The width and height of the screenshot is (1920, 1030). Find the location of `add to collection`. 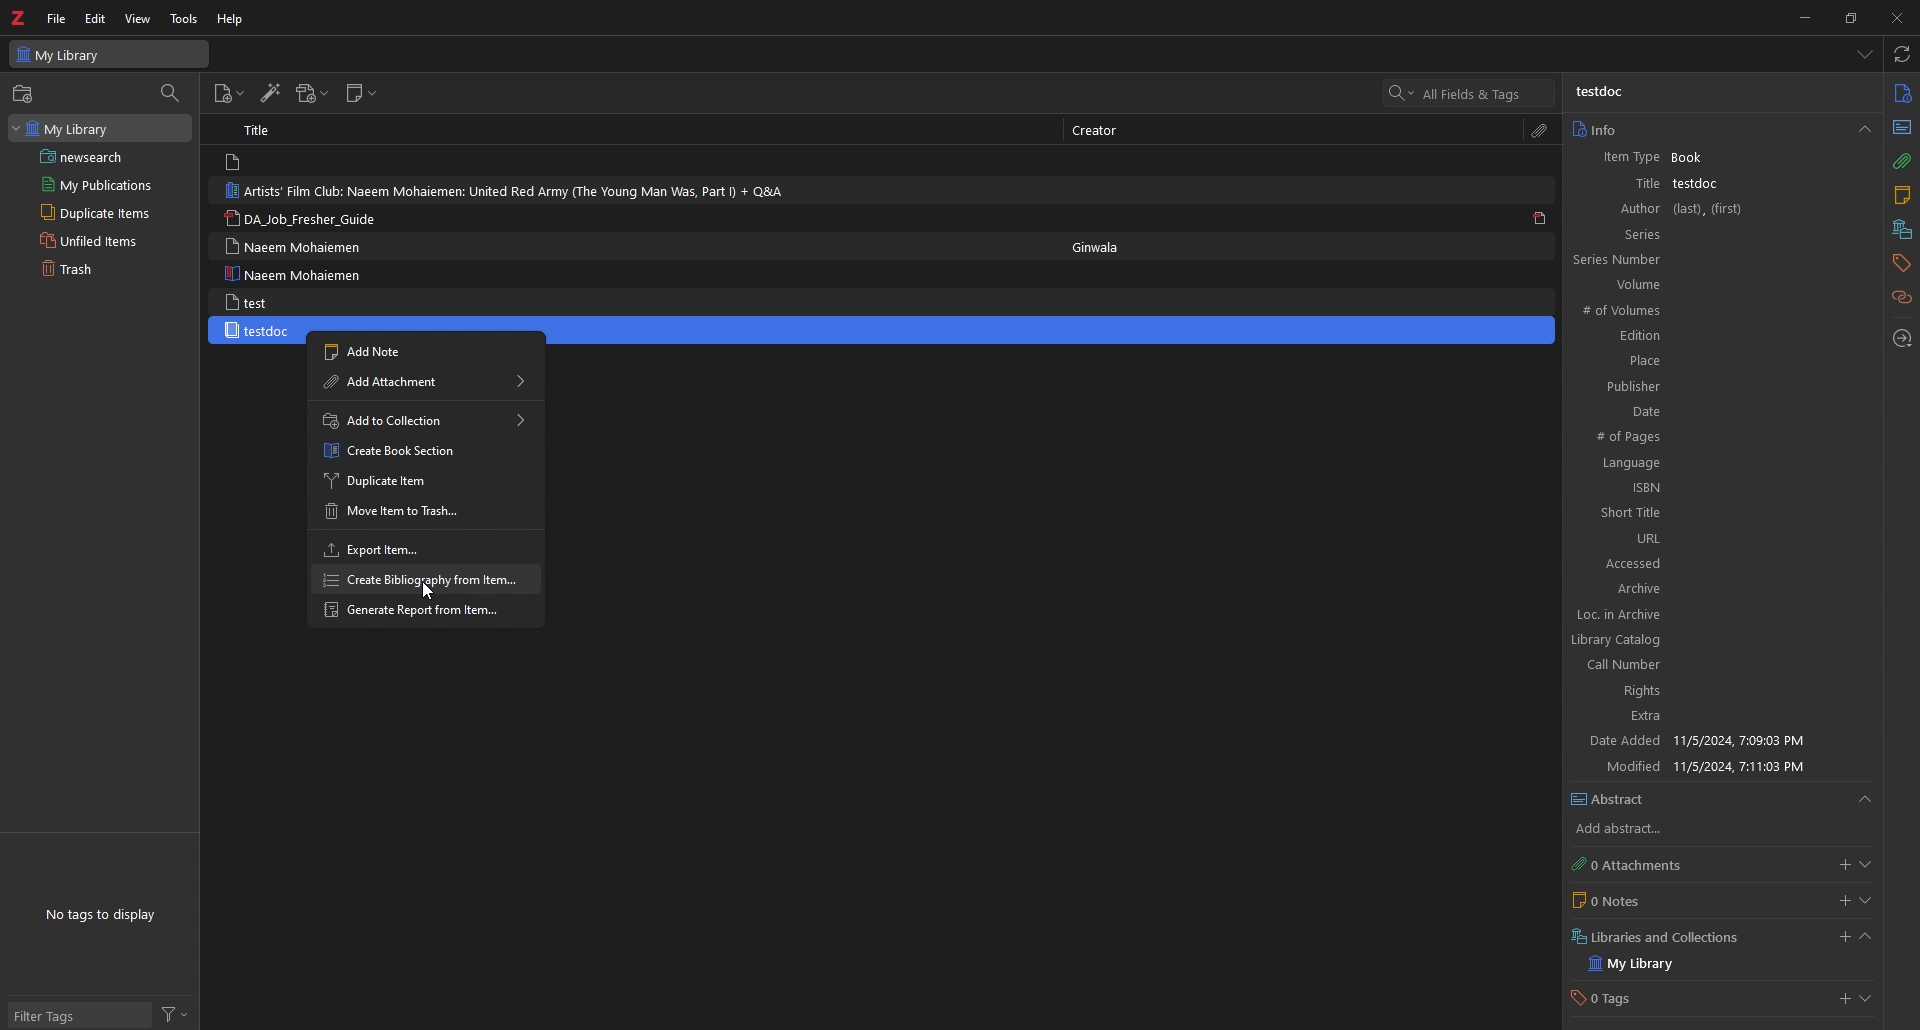

add to collection is located at coordinates (425, 420).